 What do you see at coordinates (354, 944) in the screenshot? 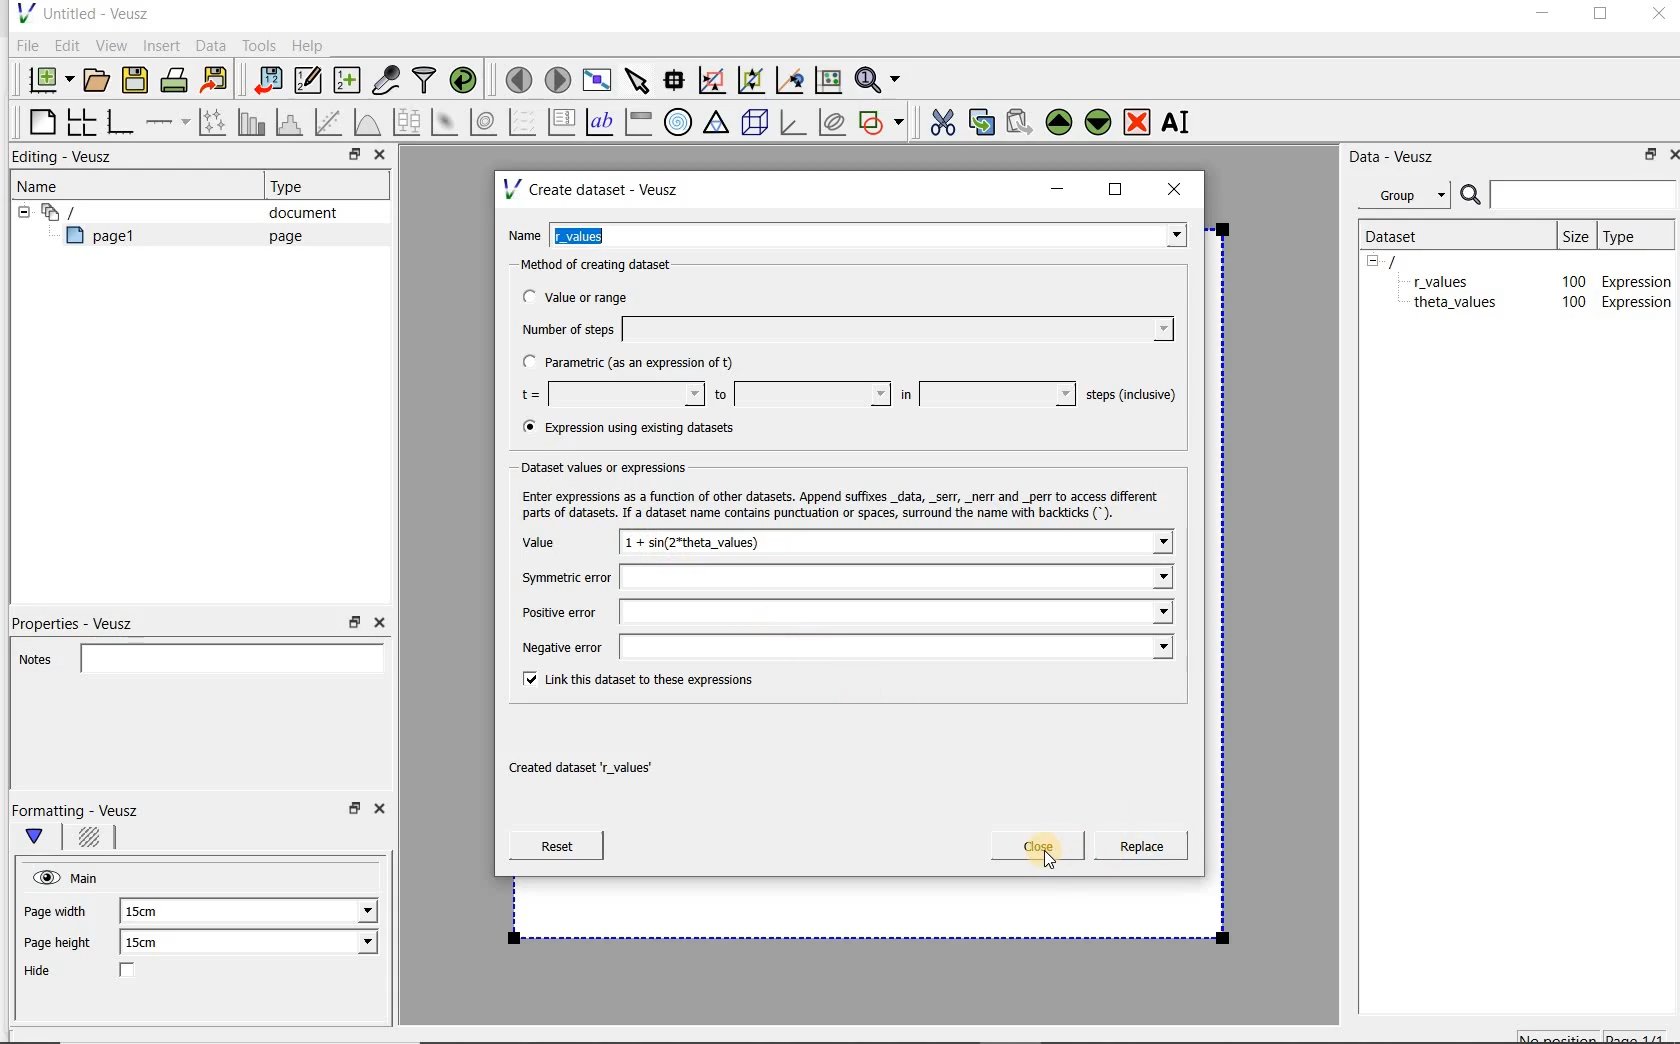
I see `Page height dropdown` at bounding box center [354, 944].